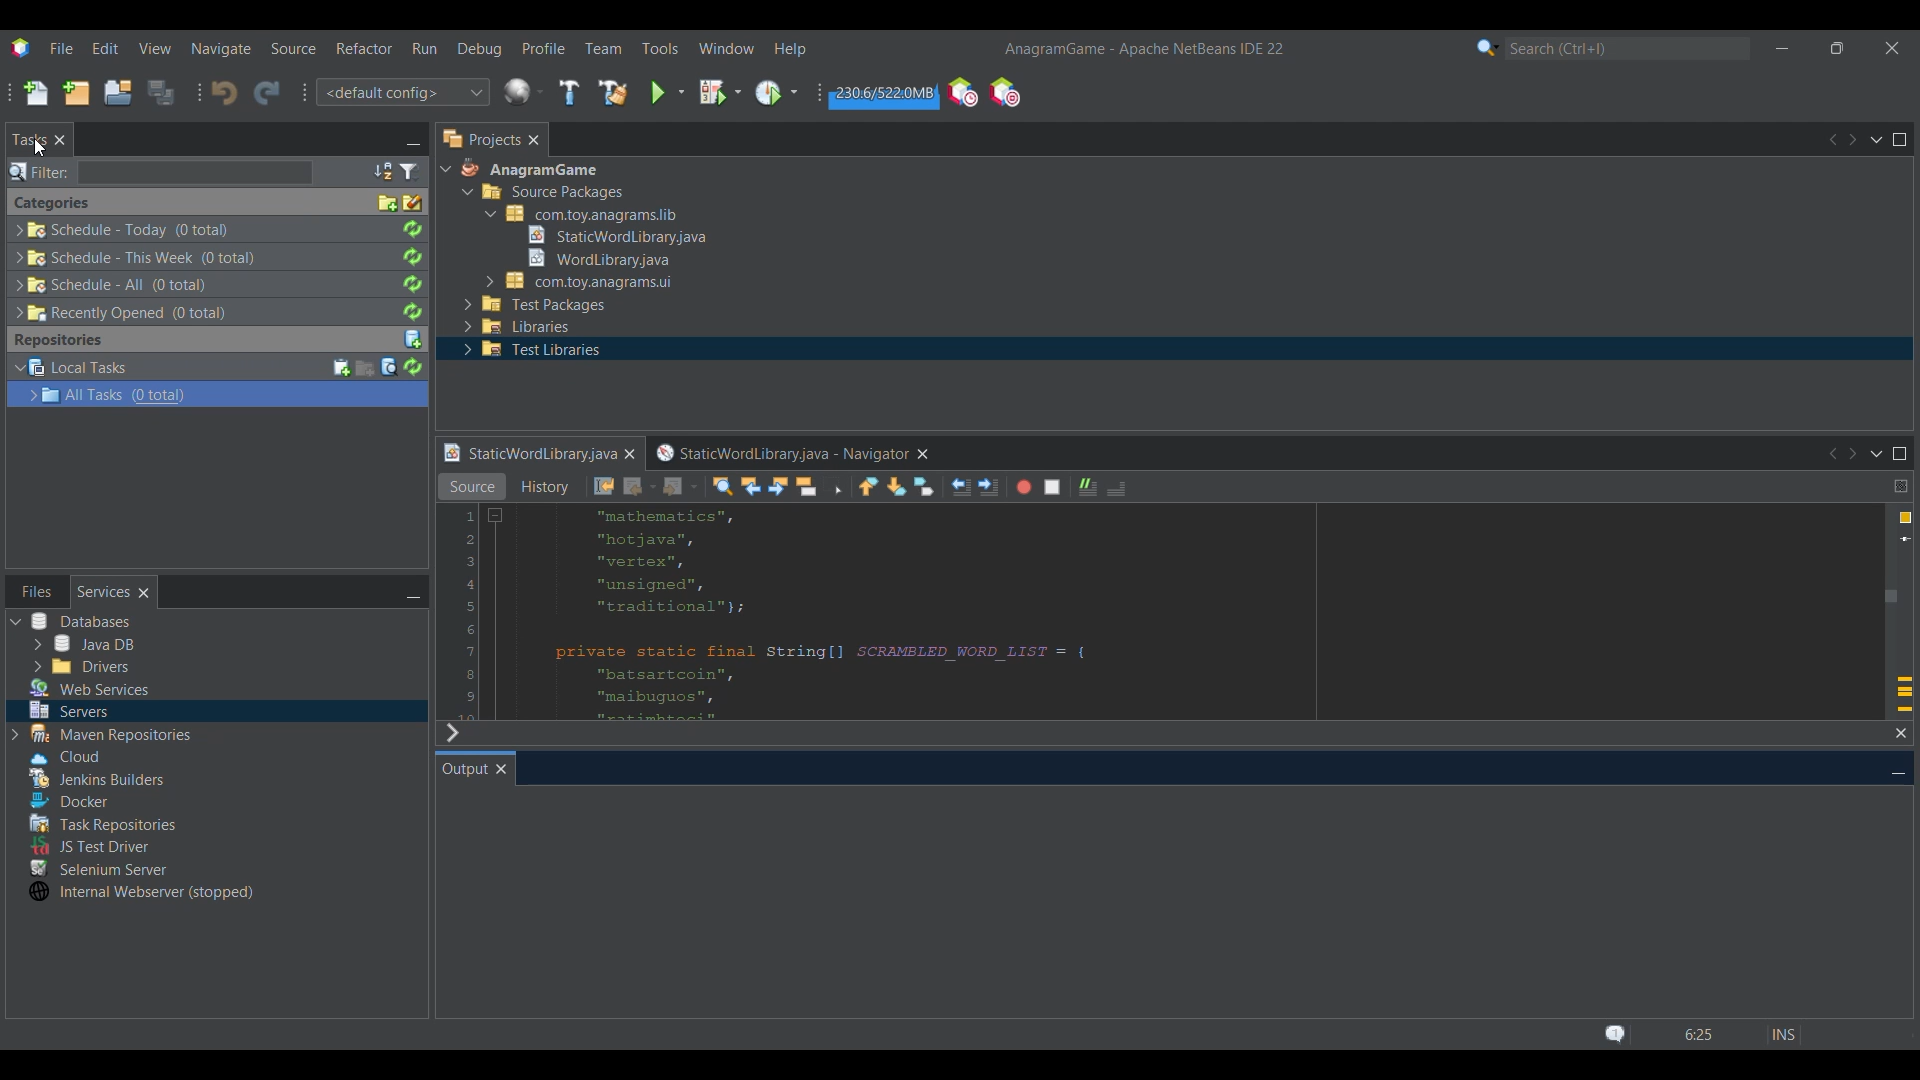 Image resolution: width=1920 pixels, height=1080 pixels. What do you see at coordinates (1116, 488) in the screenshot?
I see `Uncomment` at bounding box center [1116, 488].